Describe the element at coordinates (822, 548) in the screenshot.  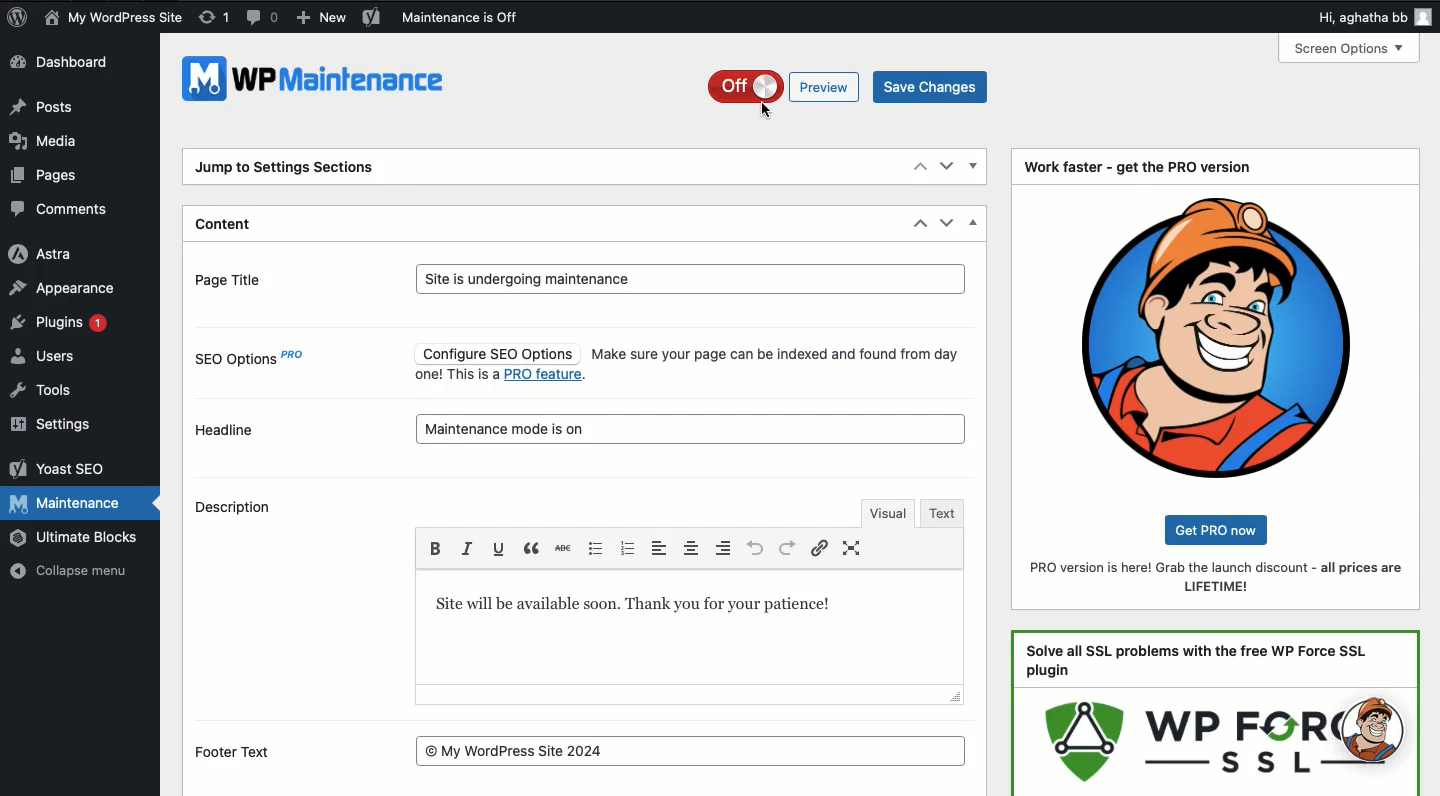
I see `Link` at that location.